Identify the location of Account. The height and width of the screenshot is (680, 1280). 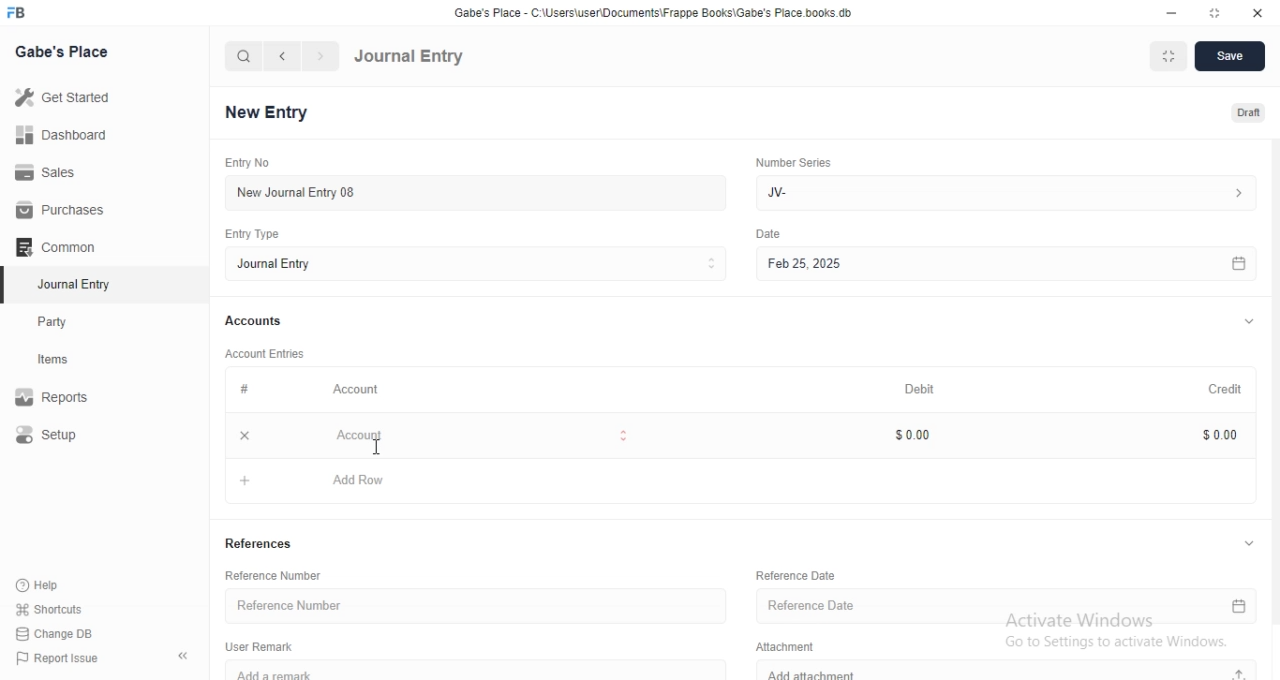
(473, 435).